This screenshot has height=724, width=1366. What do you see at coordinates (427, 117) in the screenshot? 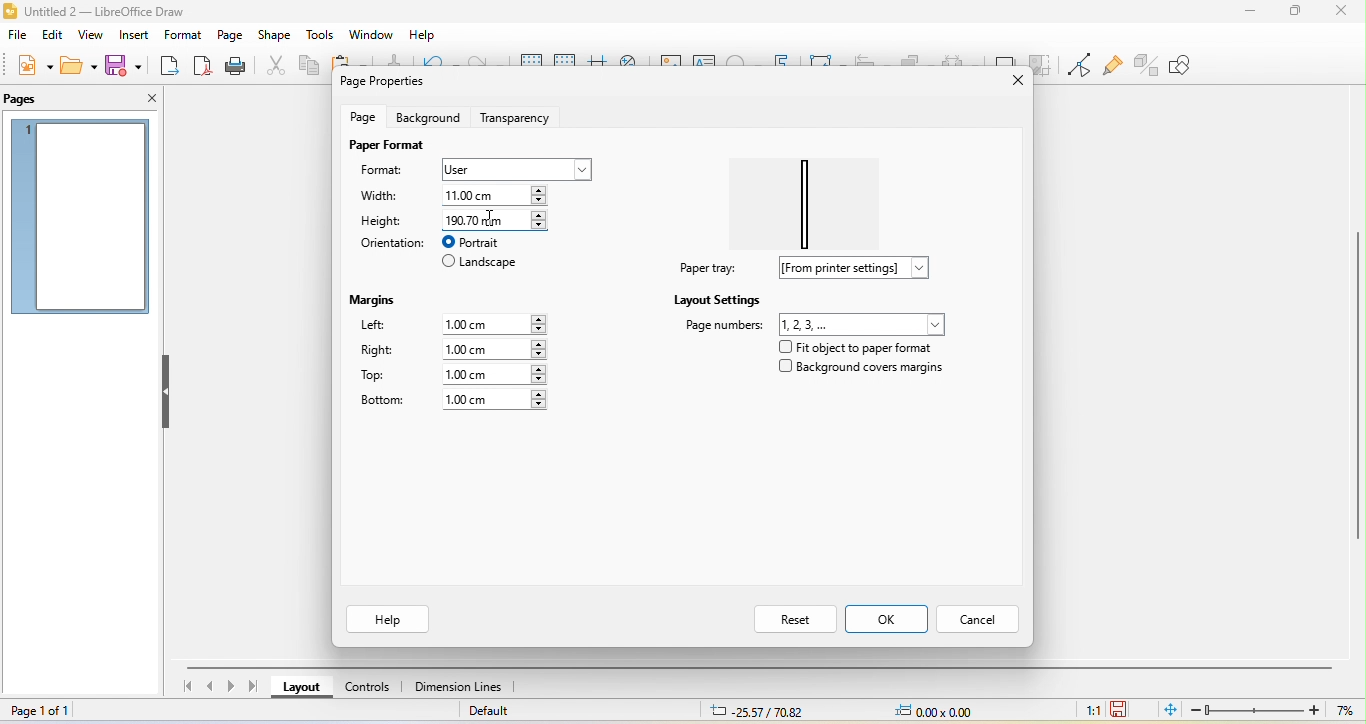
I see `background` at bounding box center [427, 117].